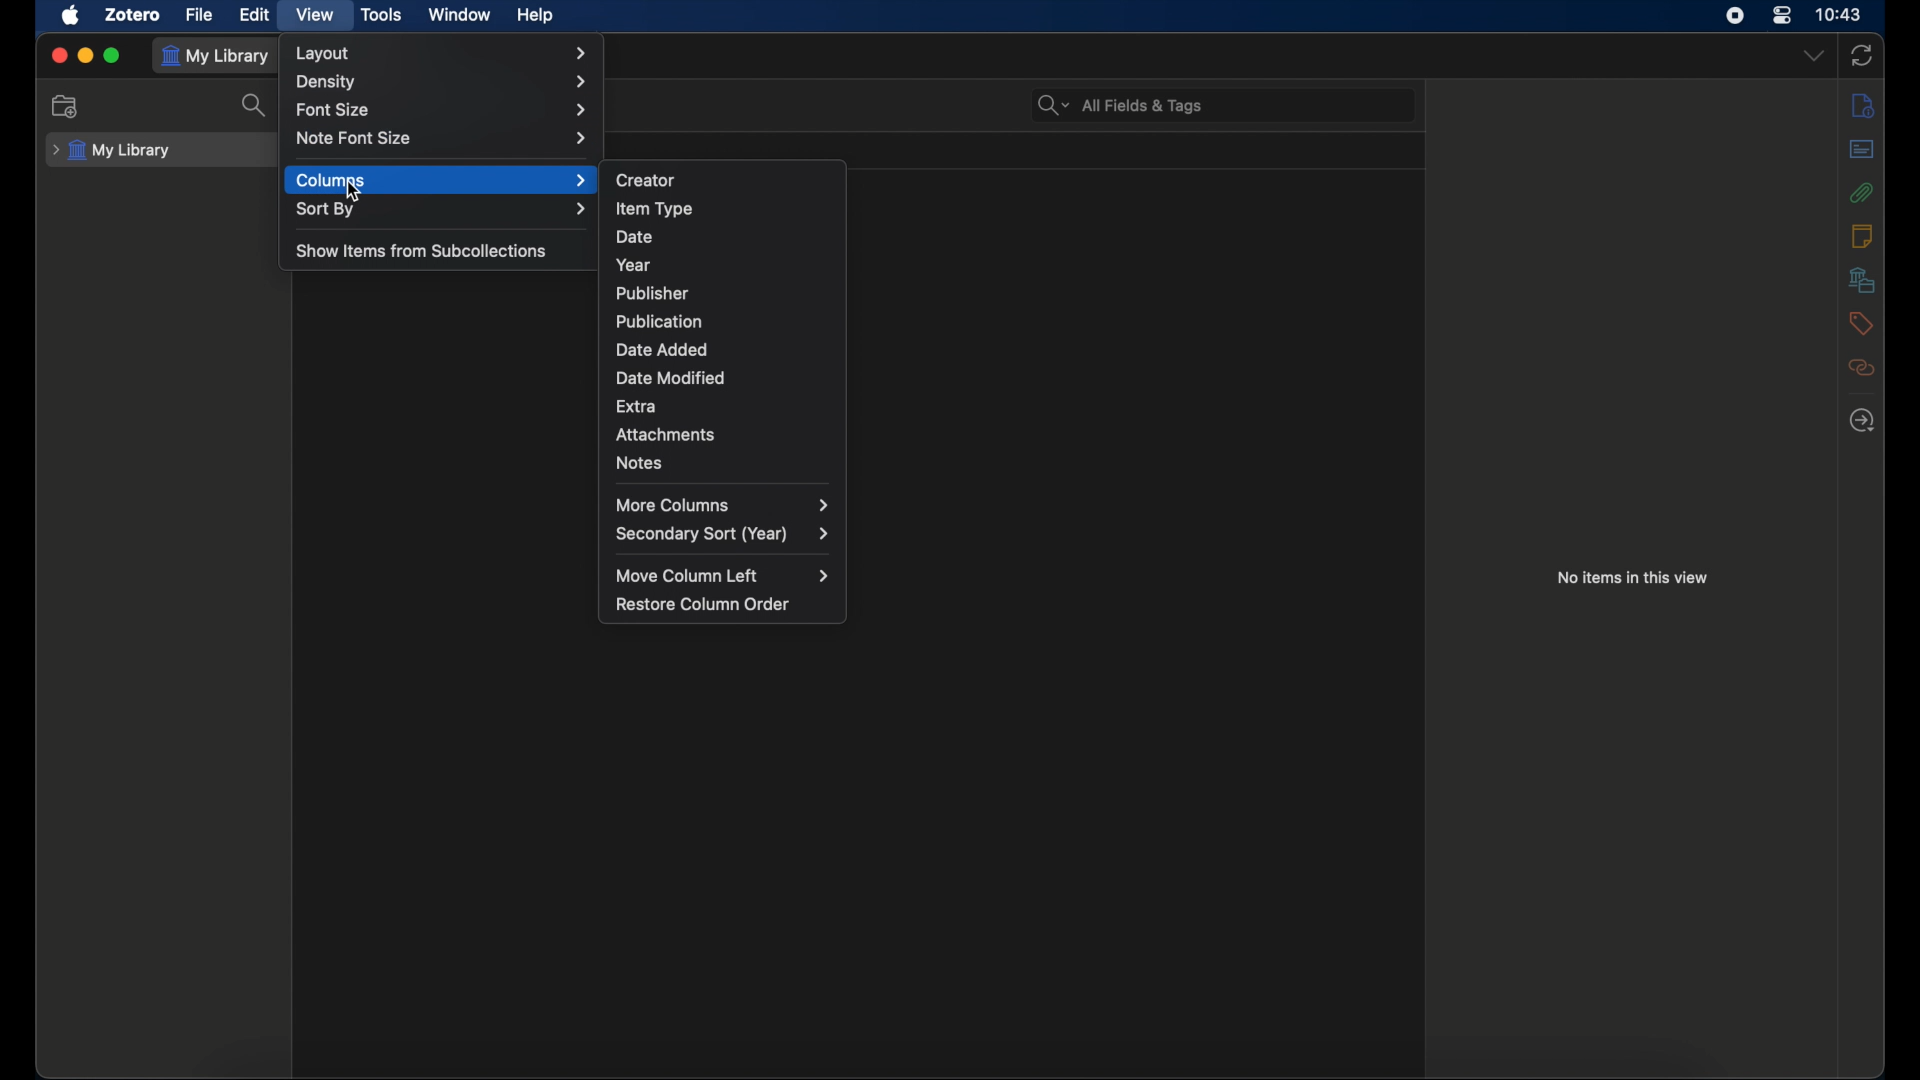 This screenshot has width=1920, height=1080. Describe the element at coordinates (257, 16) in the screenshot. I see `edit` at that location.